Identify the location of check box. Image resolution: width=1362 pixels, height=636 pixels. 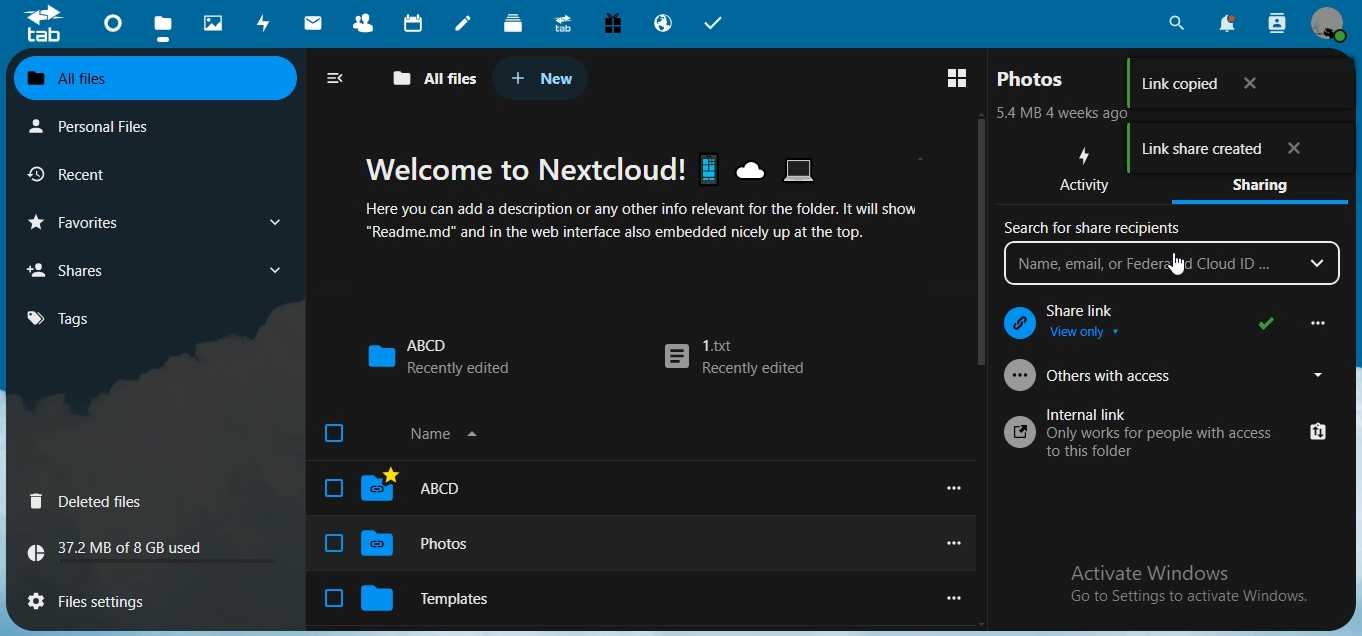
(333, 600).